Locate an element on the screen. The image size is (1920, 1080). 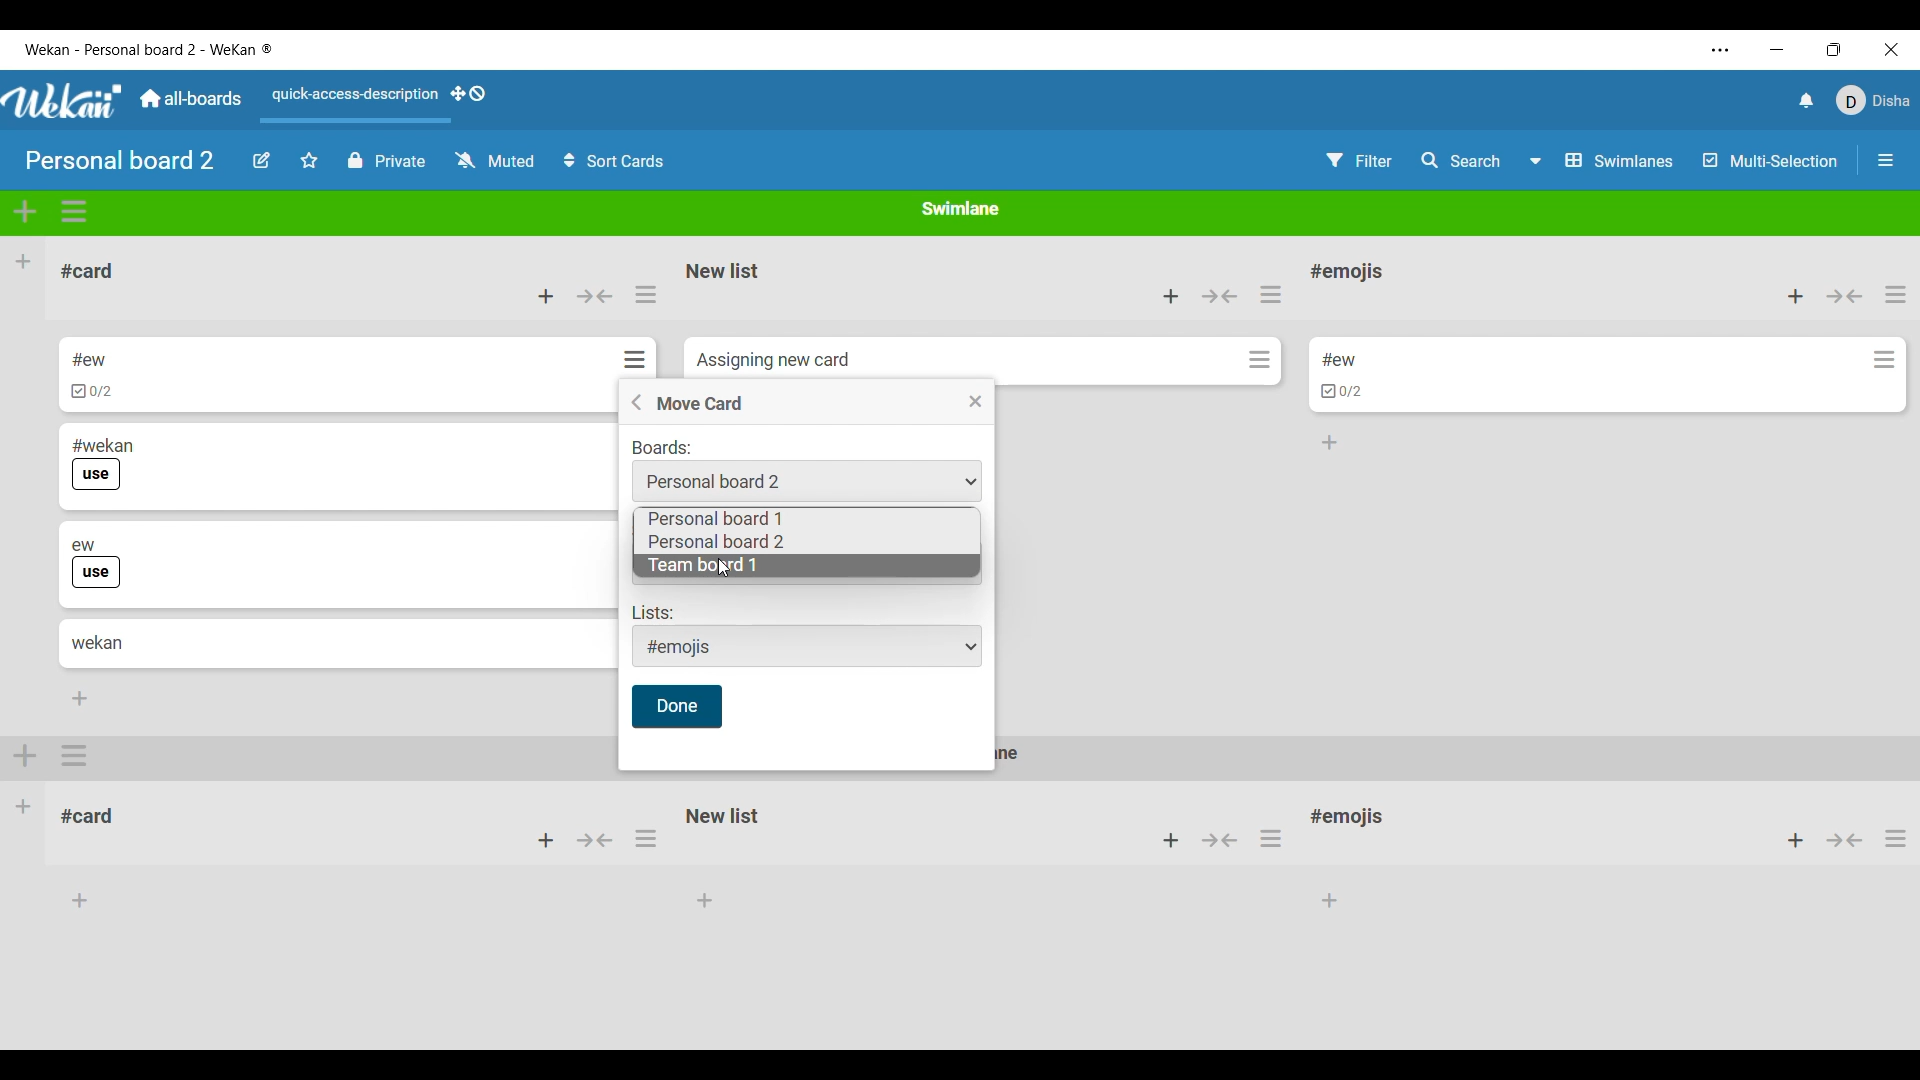
List actions is located at coordinates (646, 294).